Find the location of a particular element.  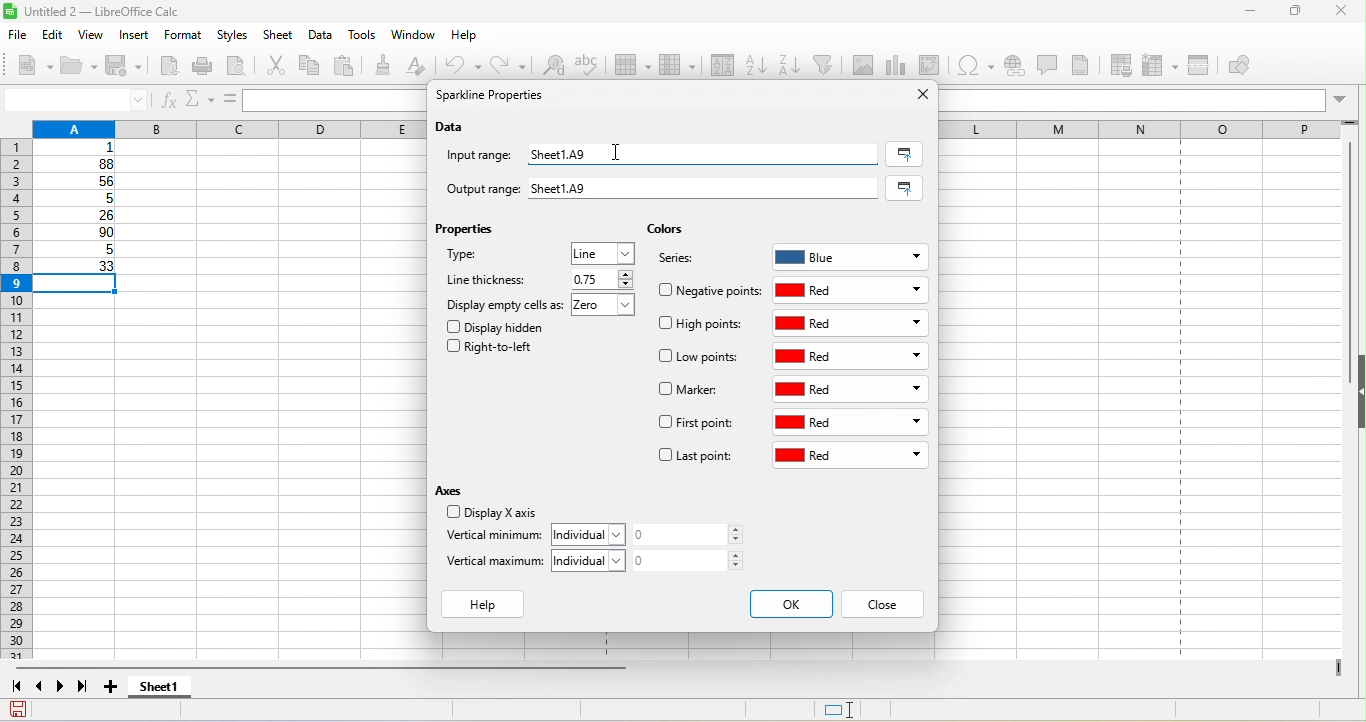

redo is located at coordinates (511, 64).